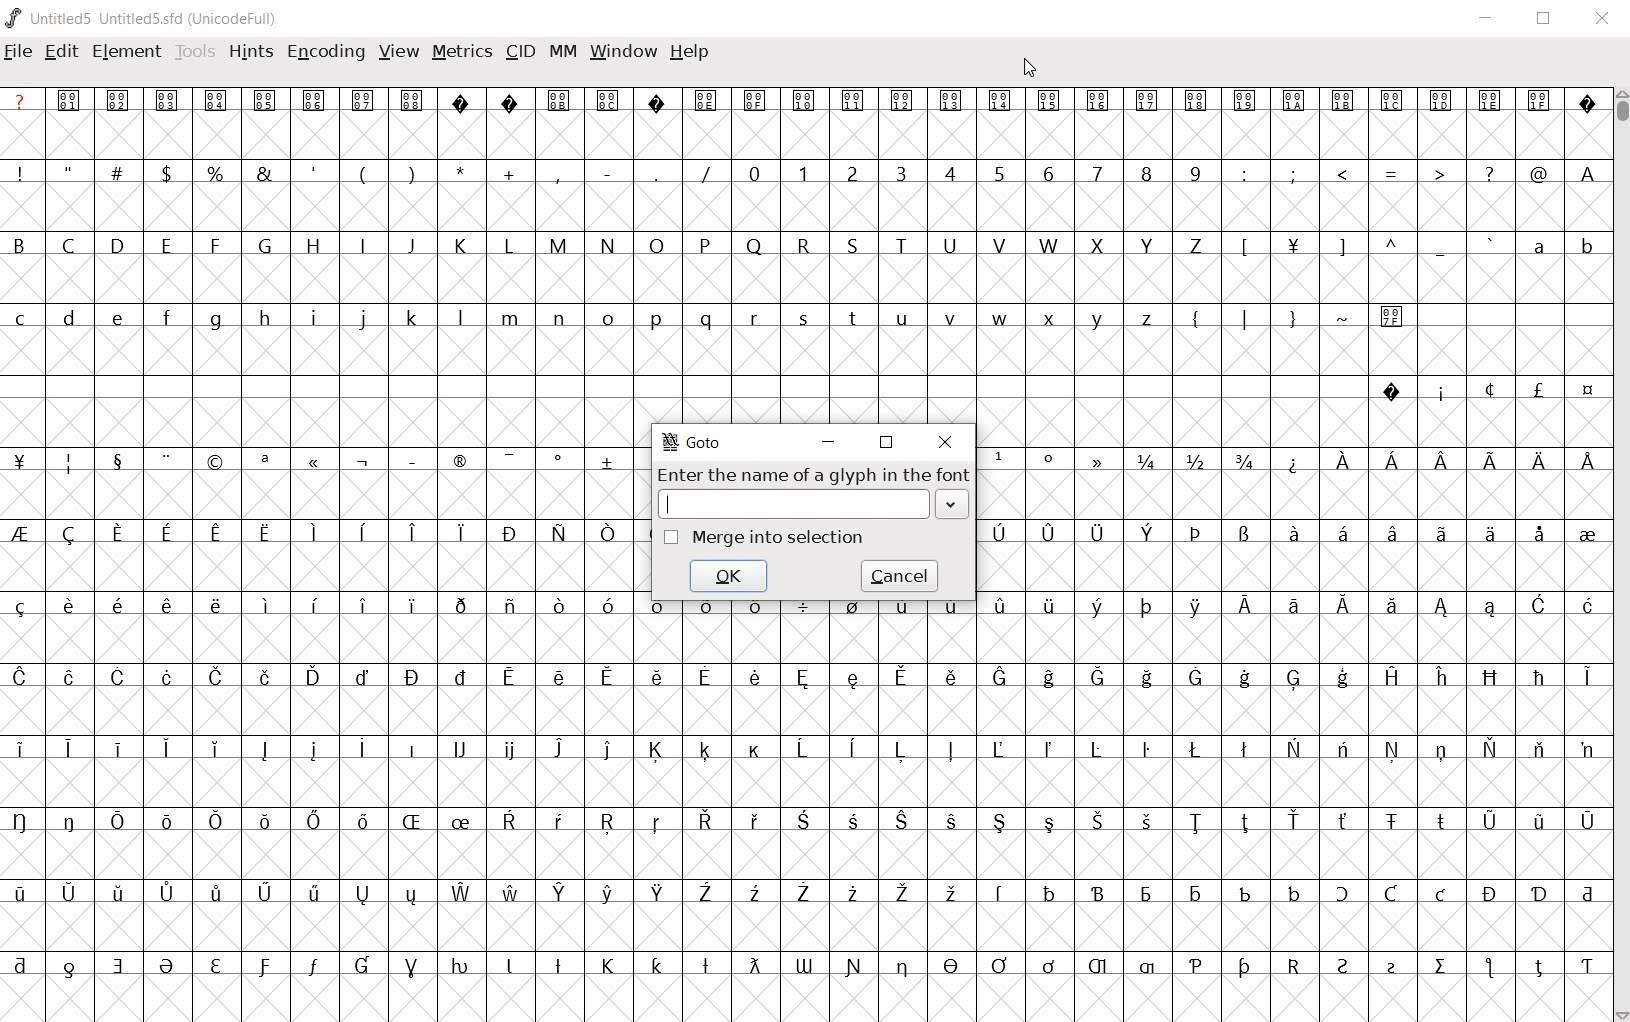 The width and height of the screenshot is (1630, 1022). What do you see at coordinates (411, 317) in the screenshot?
I see `k` at bounding box center [411, 317].